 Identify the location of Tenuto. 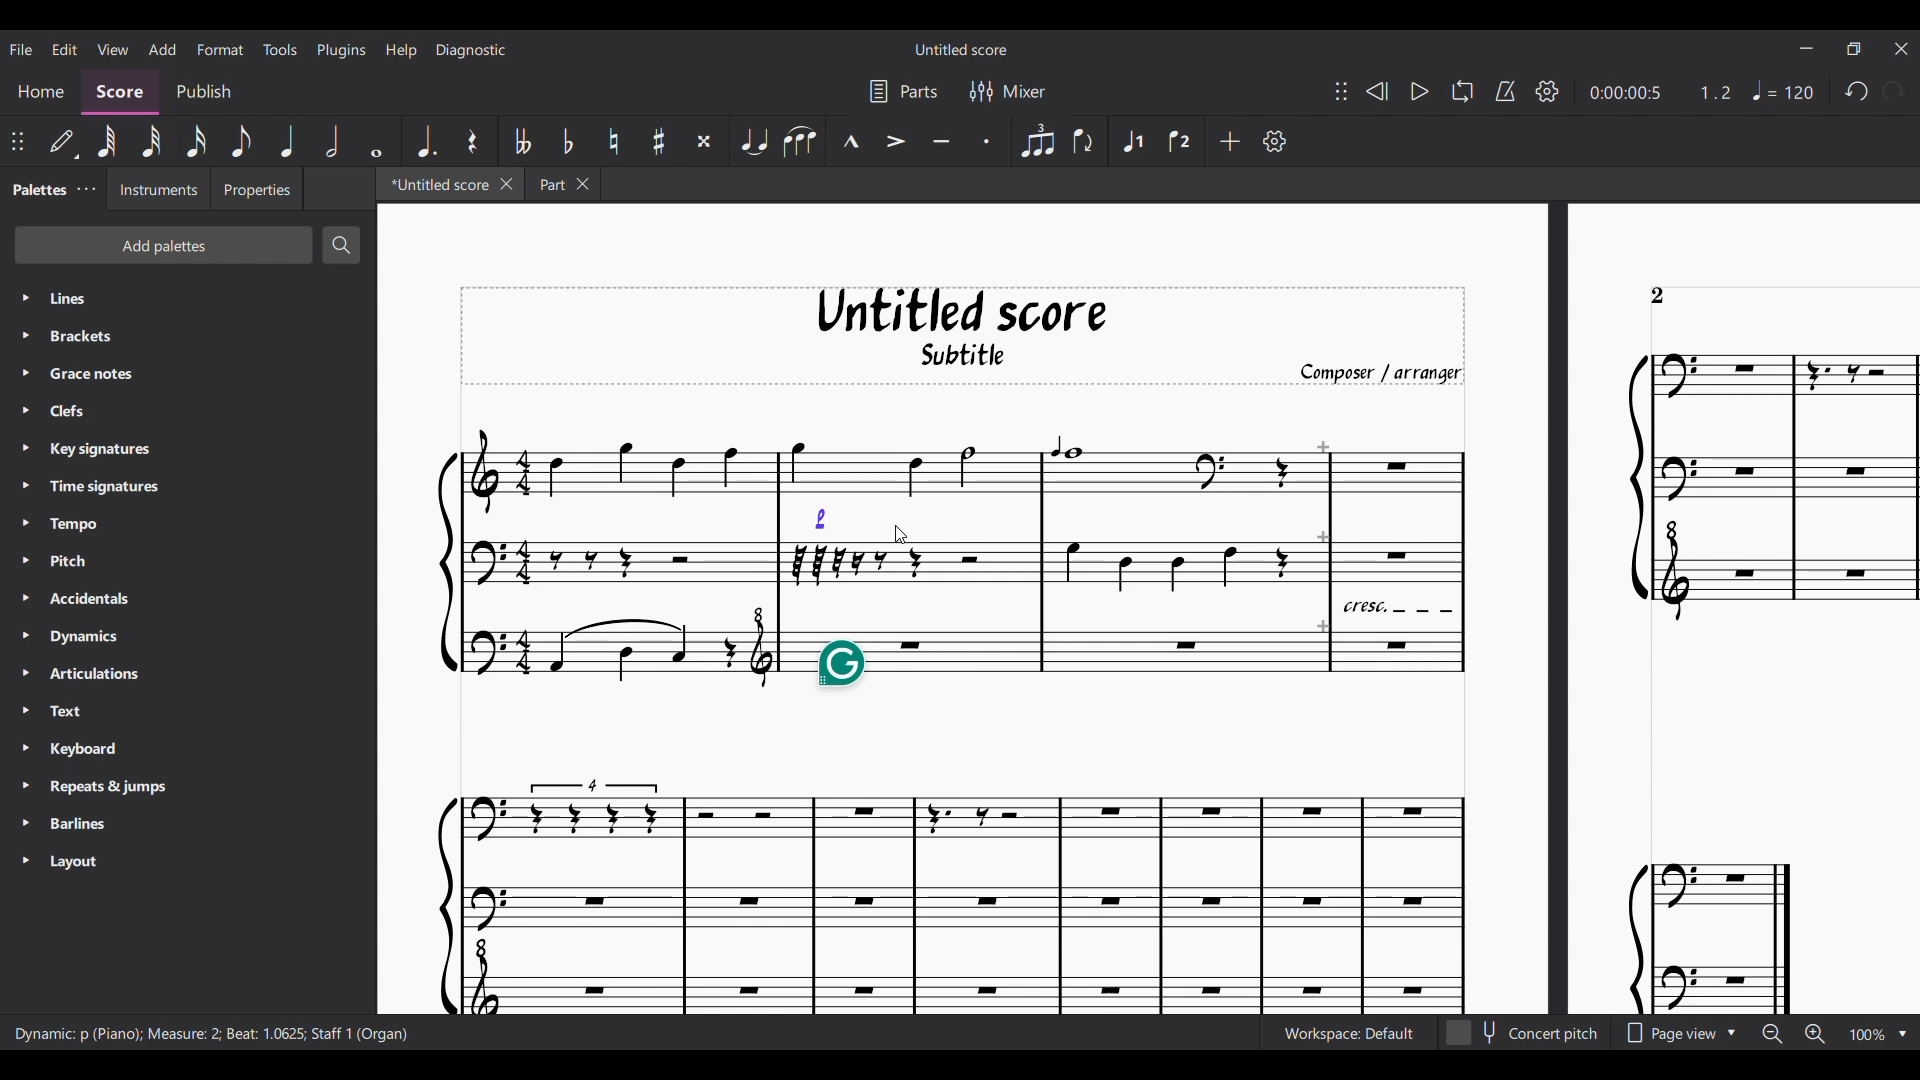
(941, 140).